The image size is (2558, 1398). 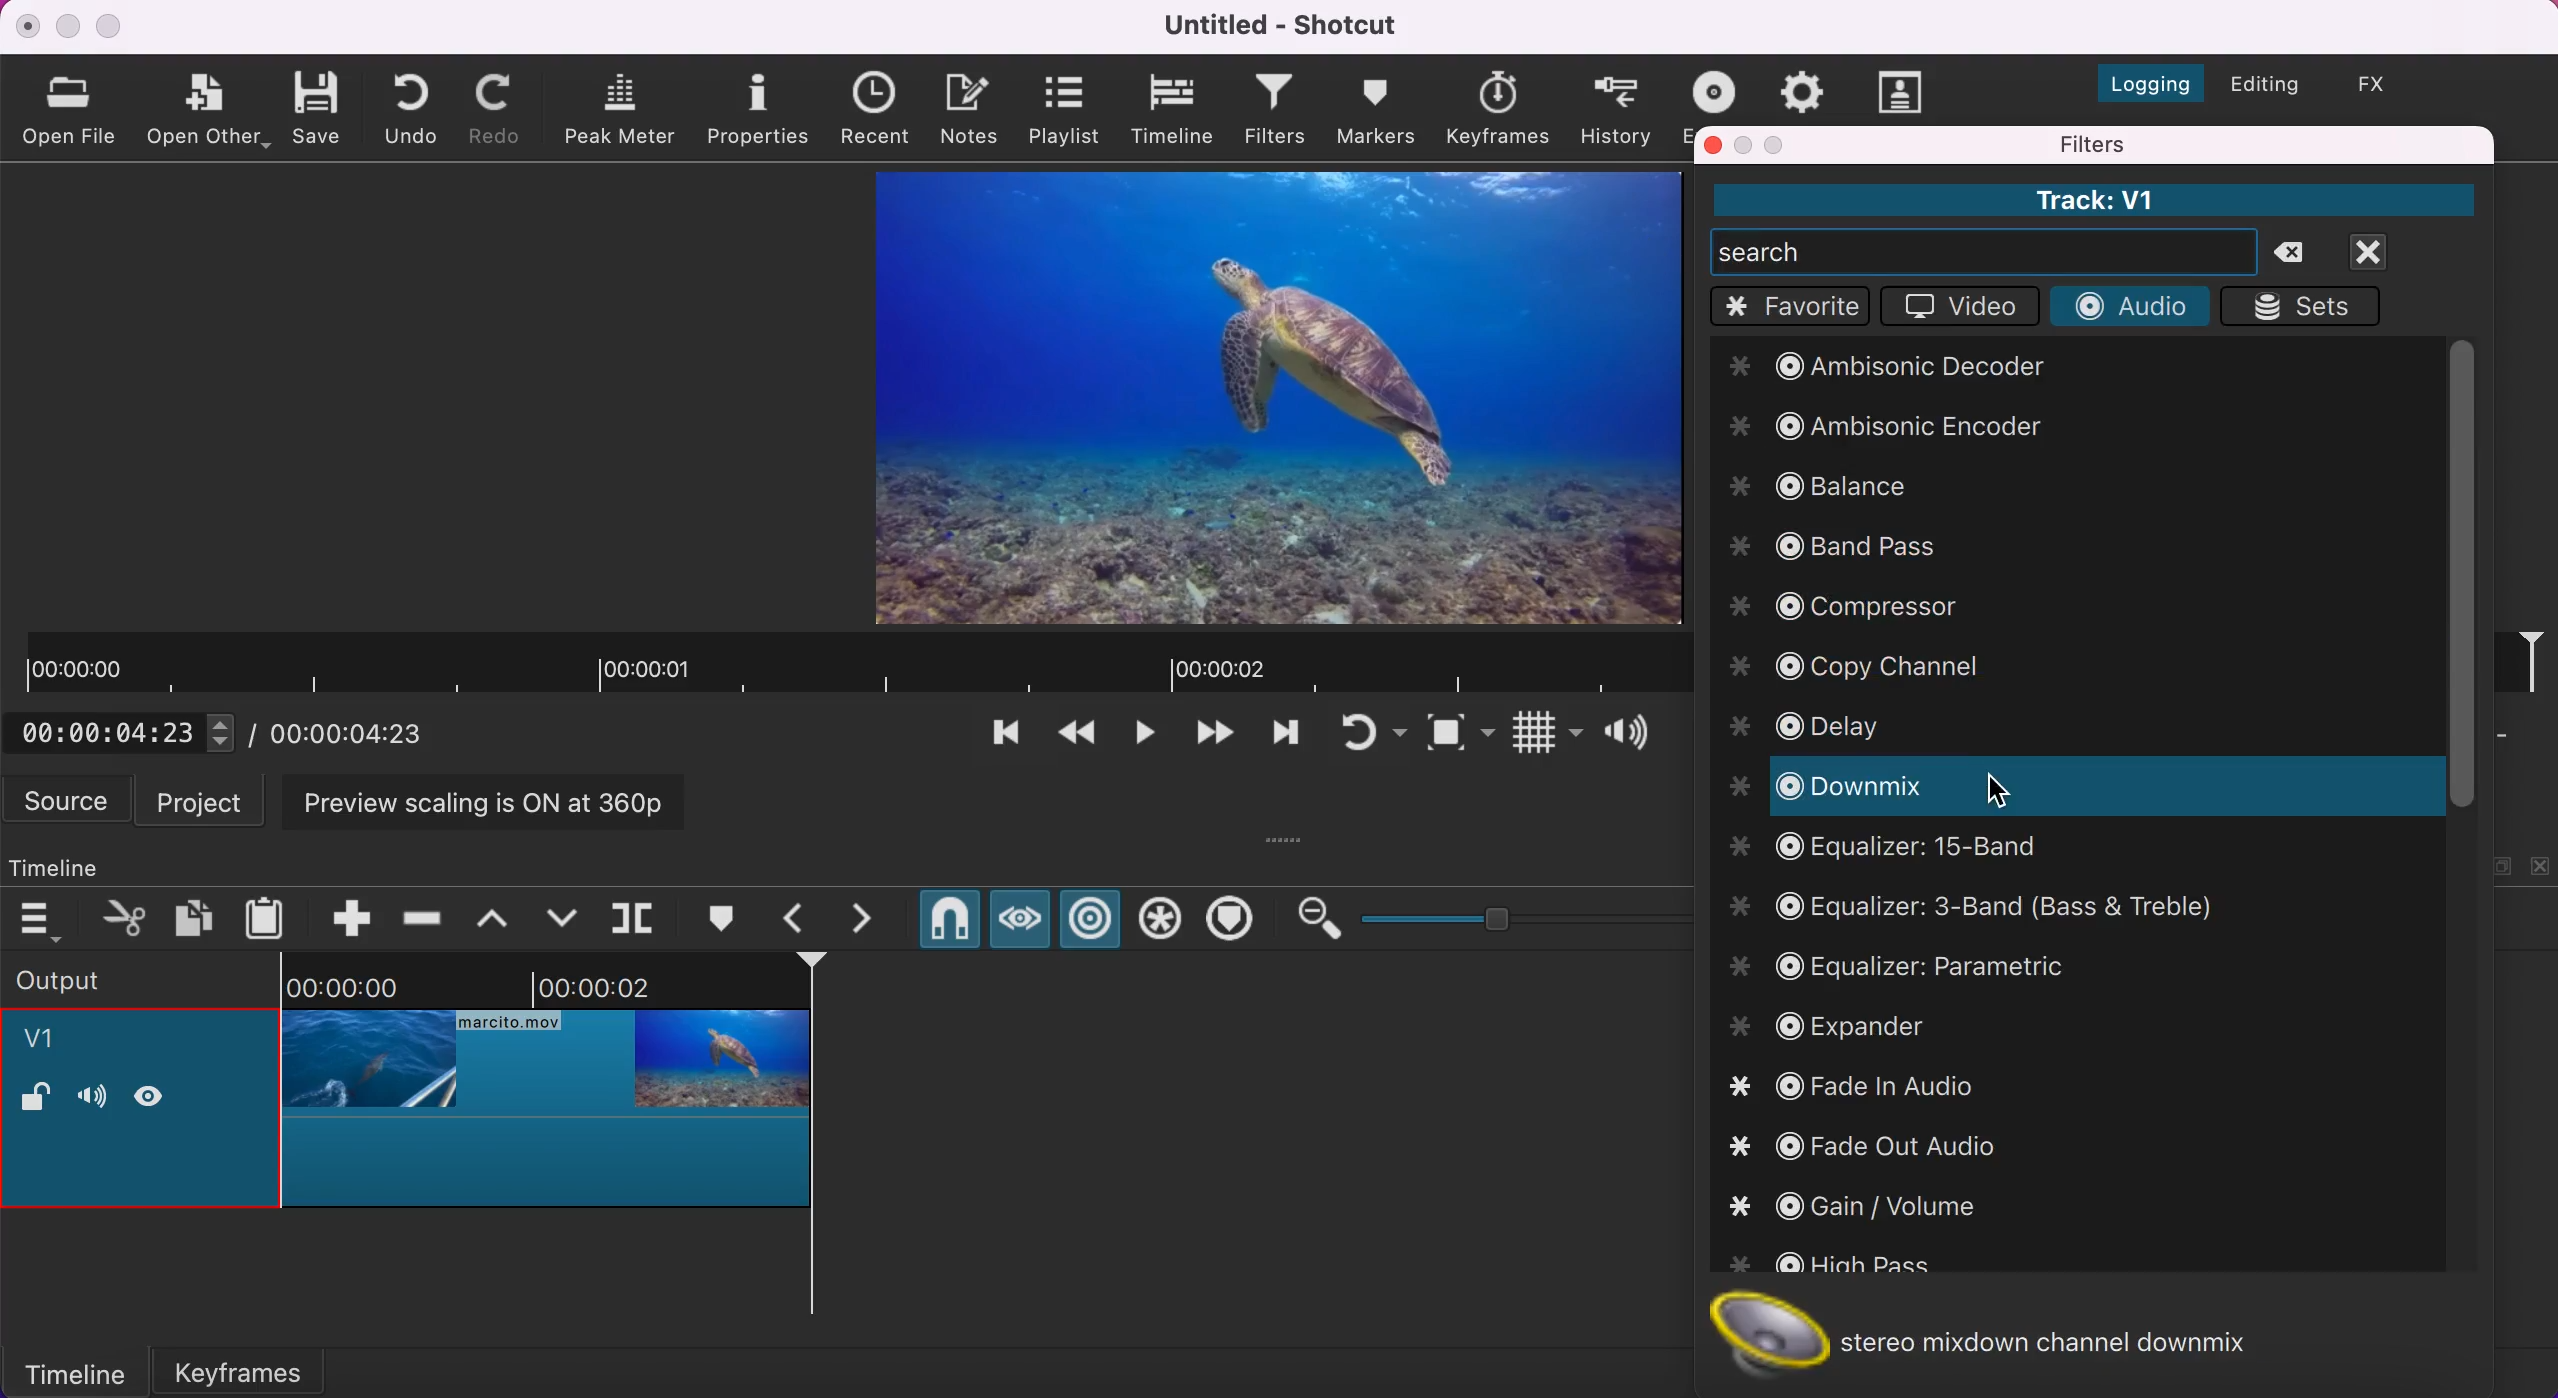 What do you see at coordinates (1286, 25) in the screenshot?
I see `Untitled - Shotcut` at bounding box center [1286, 25].